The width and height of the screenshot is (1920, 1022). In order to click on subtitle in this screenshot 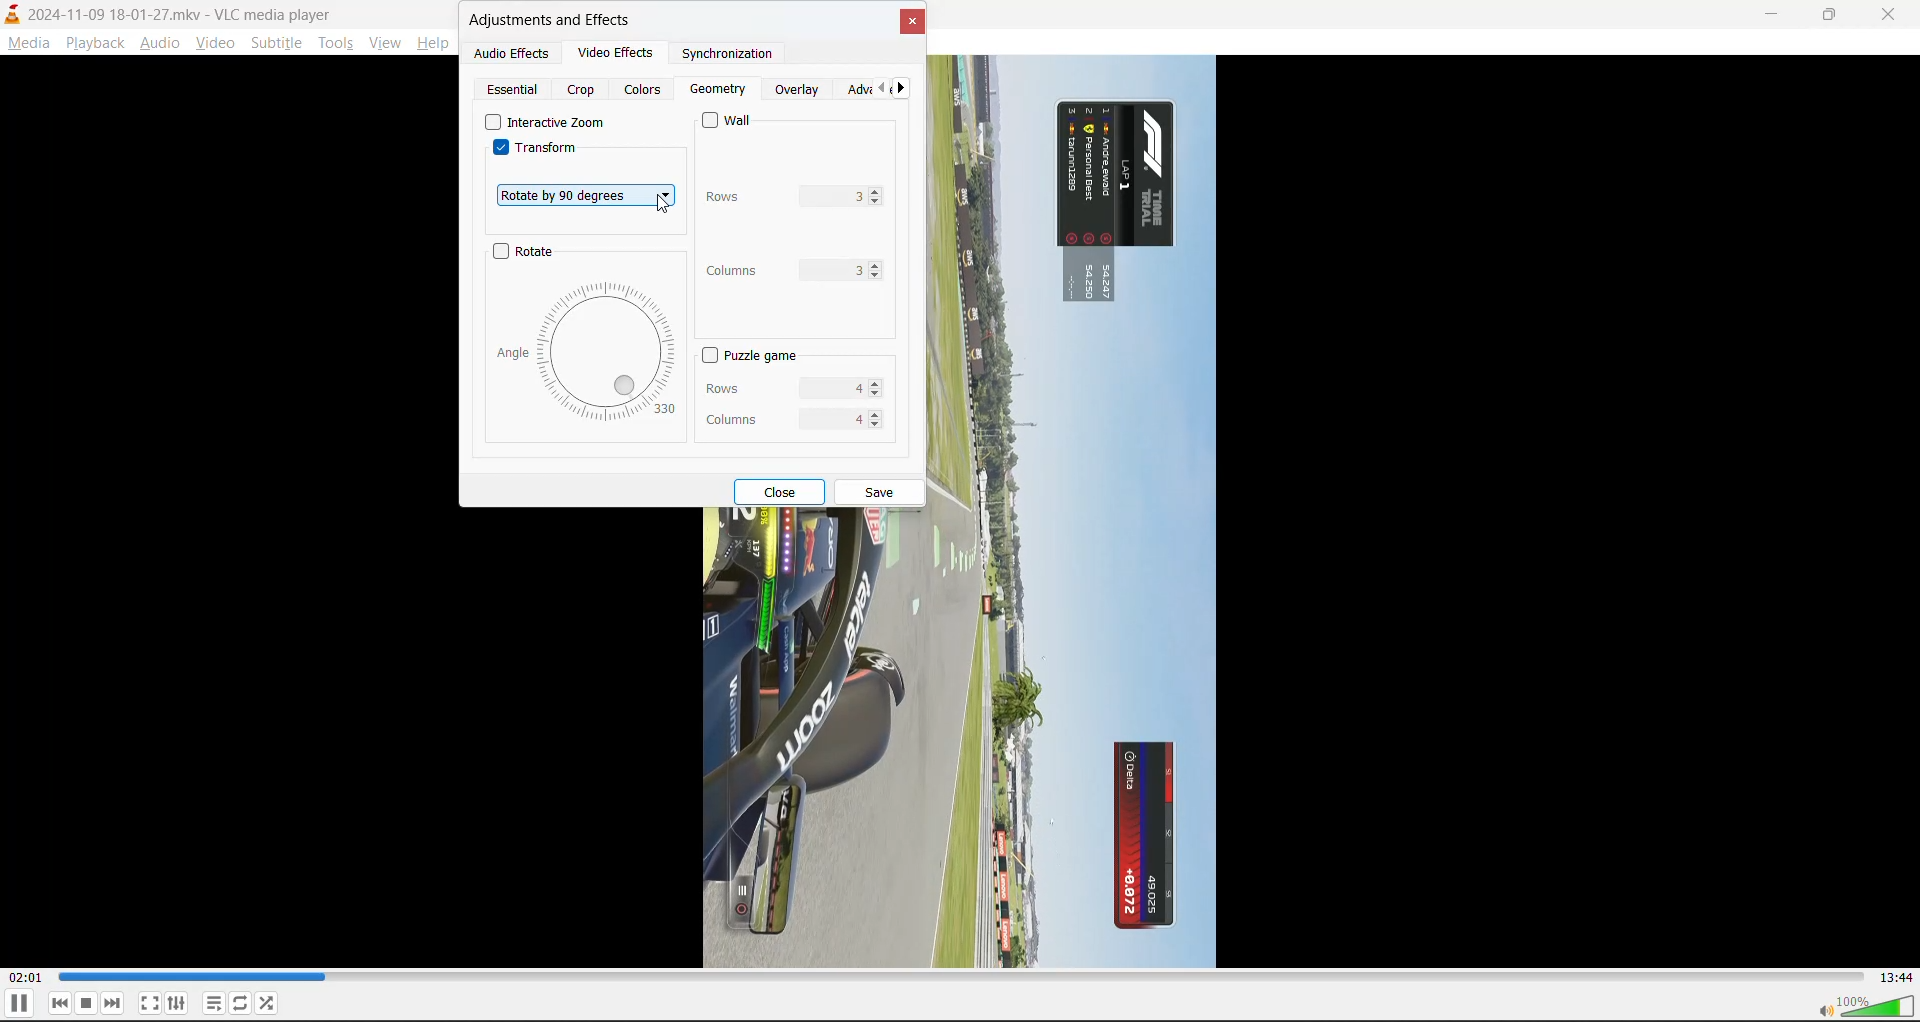, I will do `click(277, 45)`.